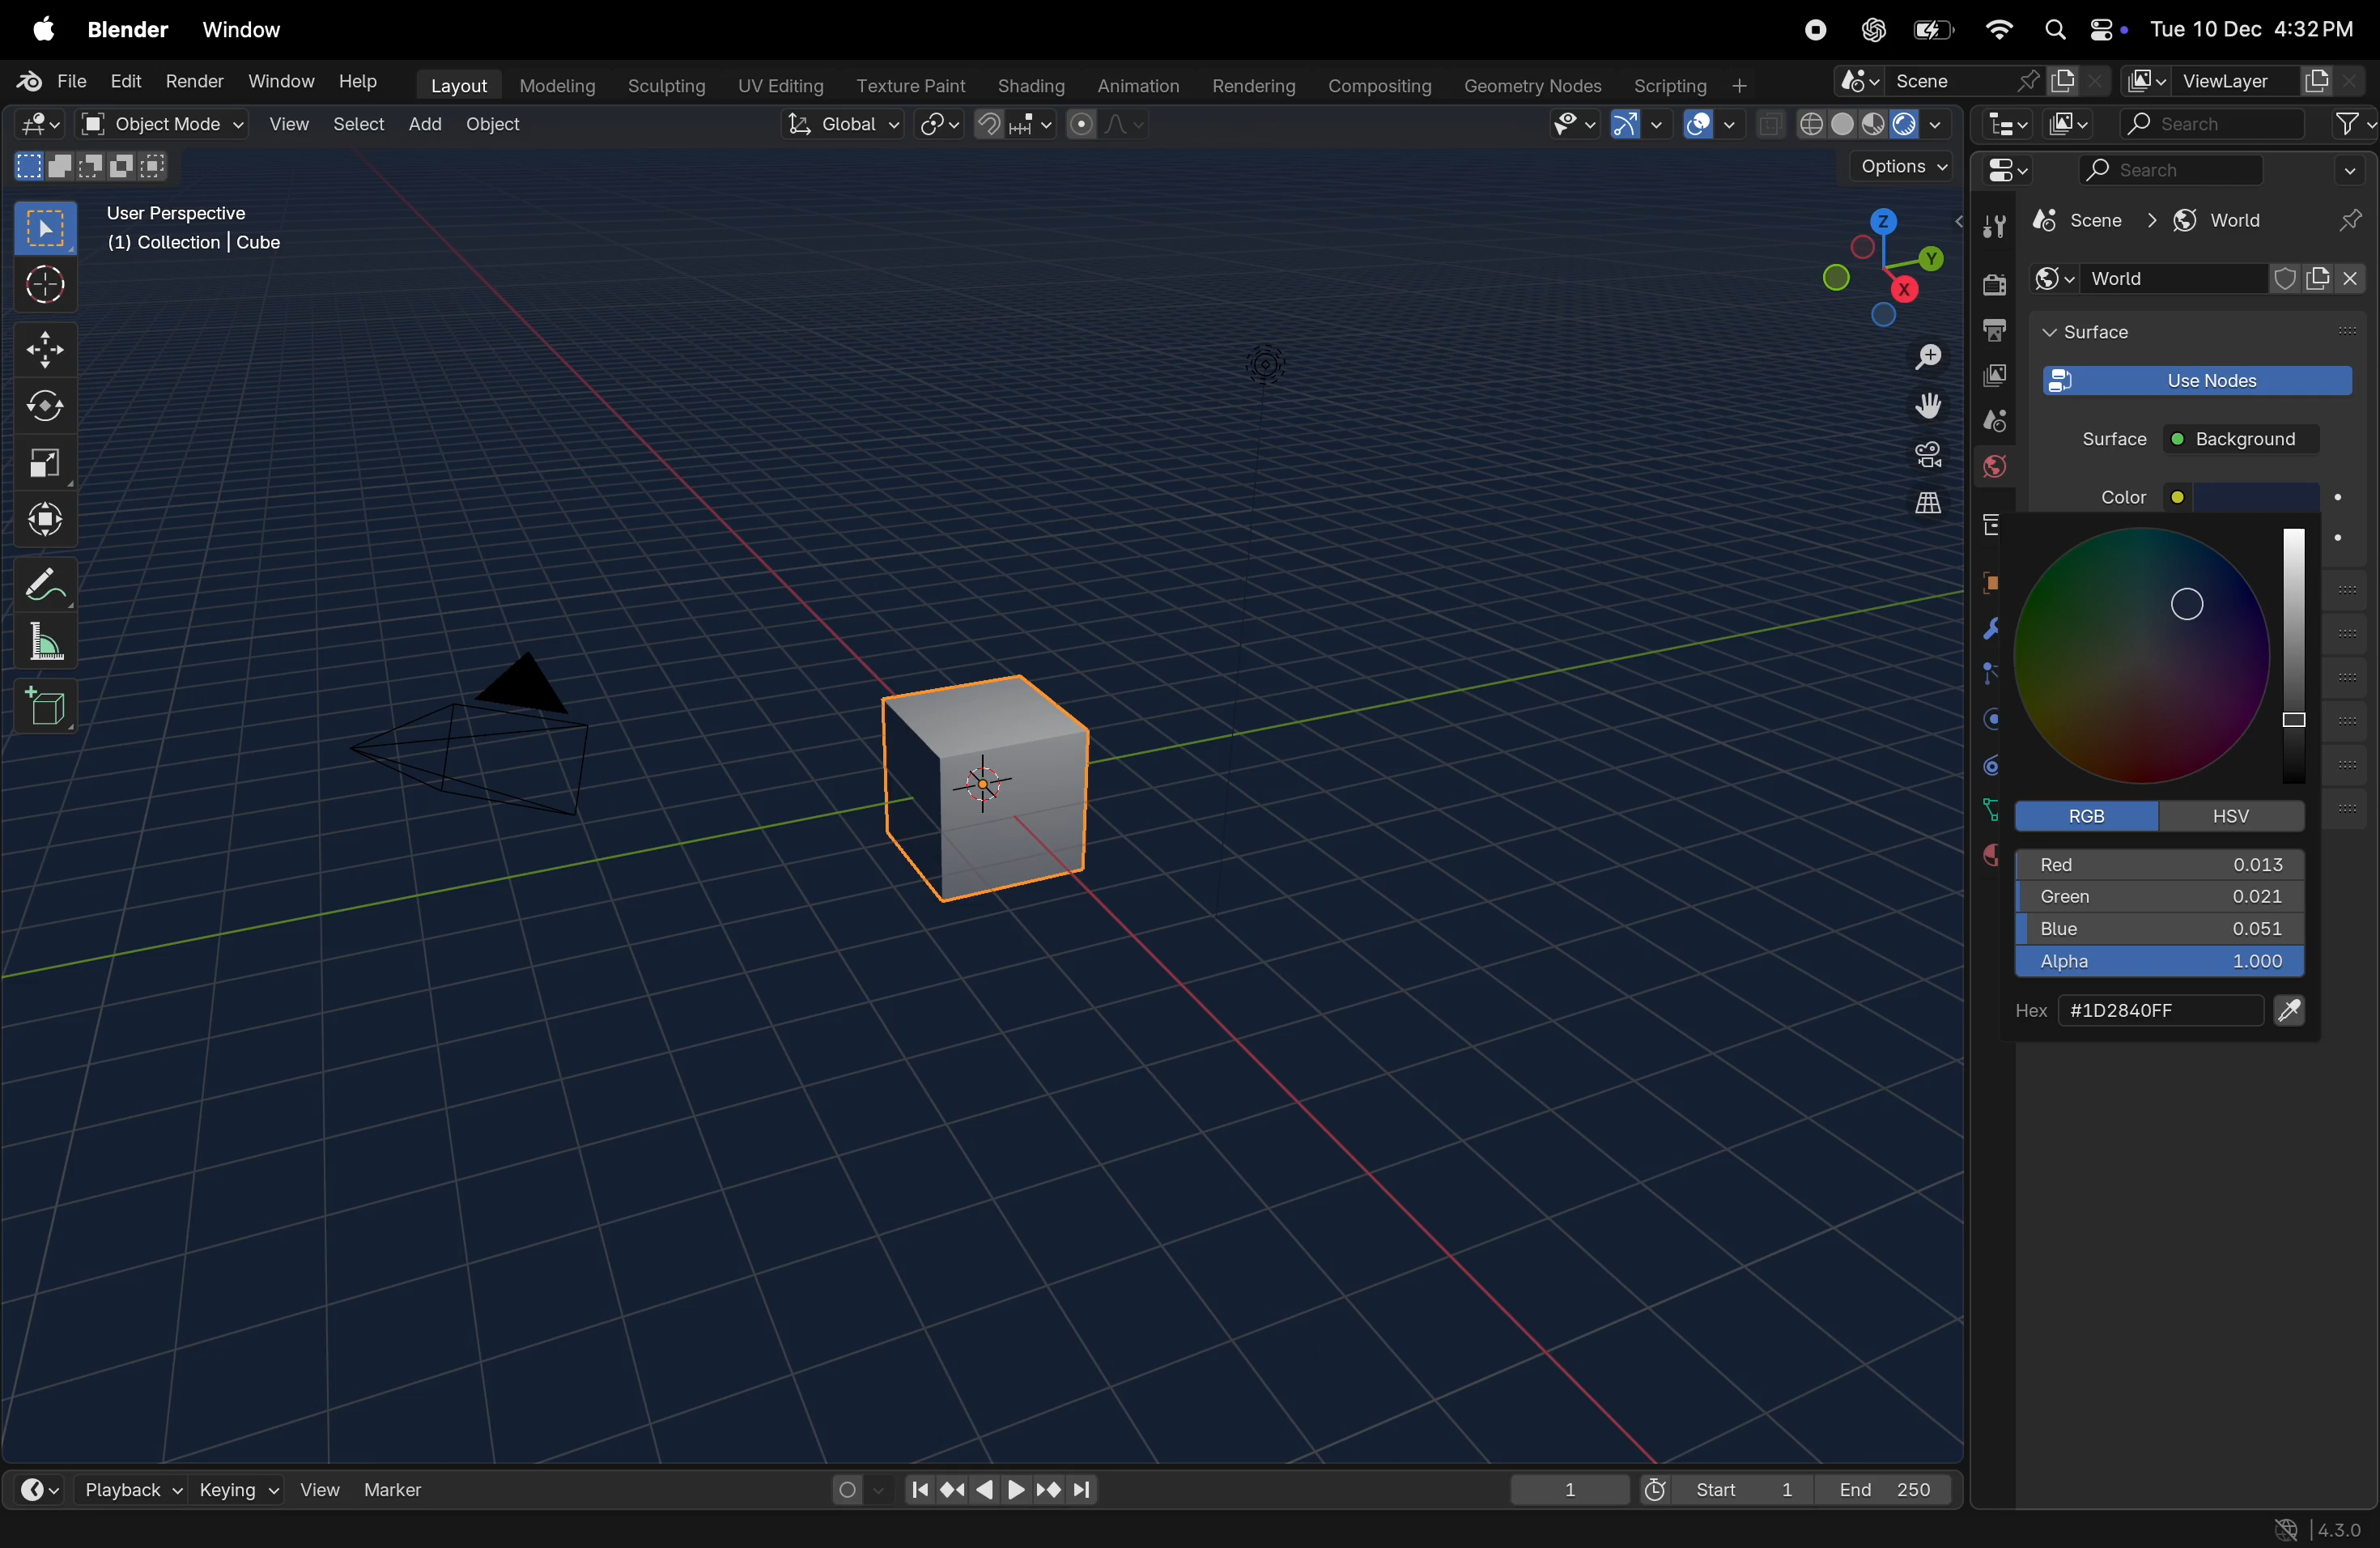 This screenshot has height=1548, width=2380. I want to click on scripting, so click(1695, 84).